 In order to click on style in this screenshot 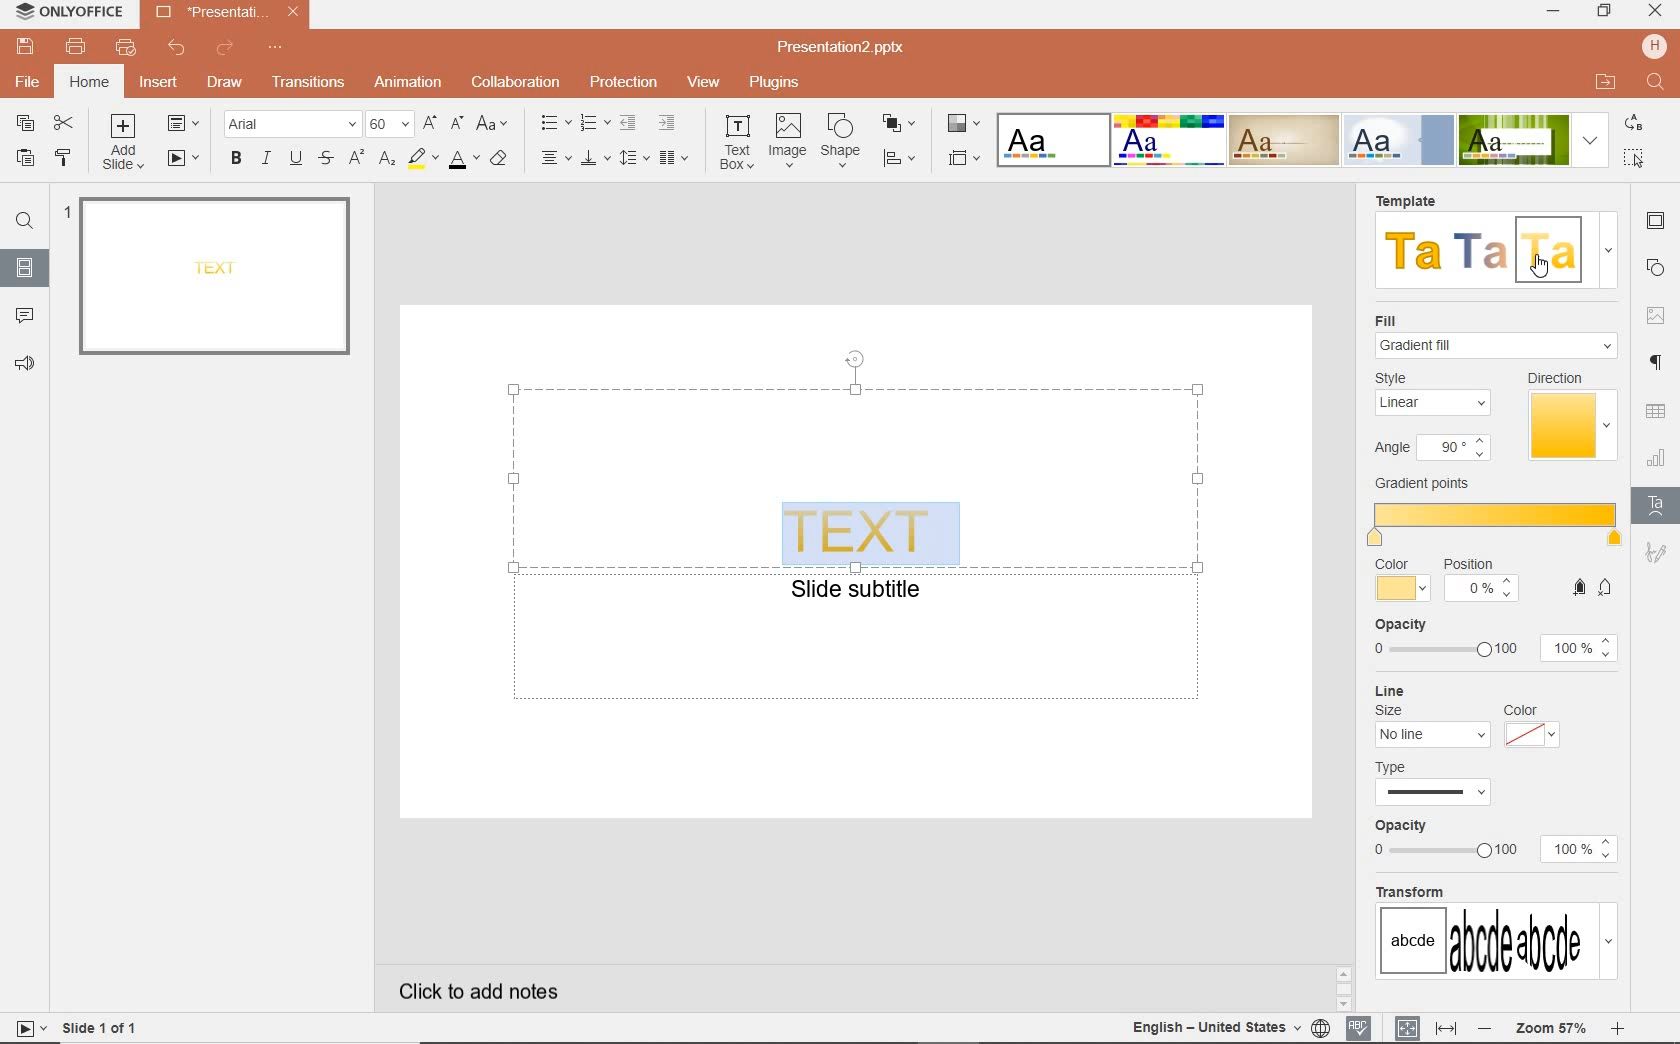, I will do `click(1394, 379)`.